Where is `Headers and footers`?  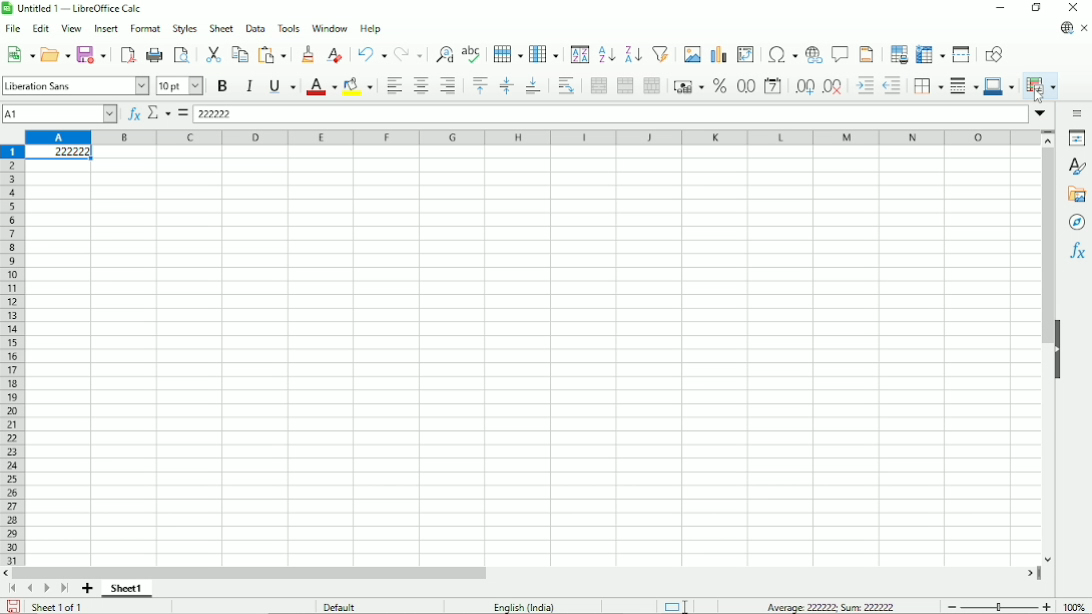 Headers and footers is located at coordinates (867, 54).